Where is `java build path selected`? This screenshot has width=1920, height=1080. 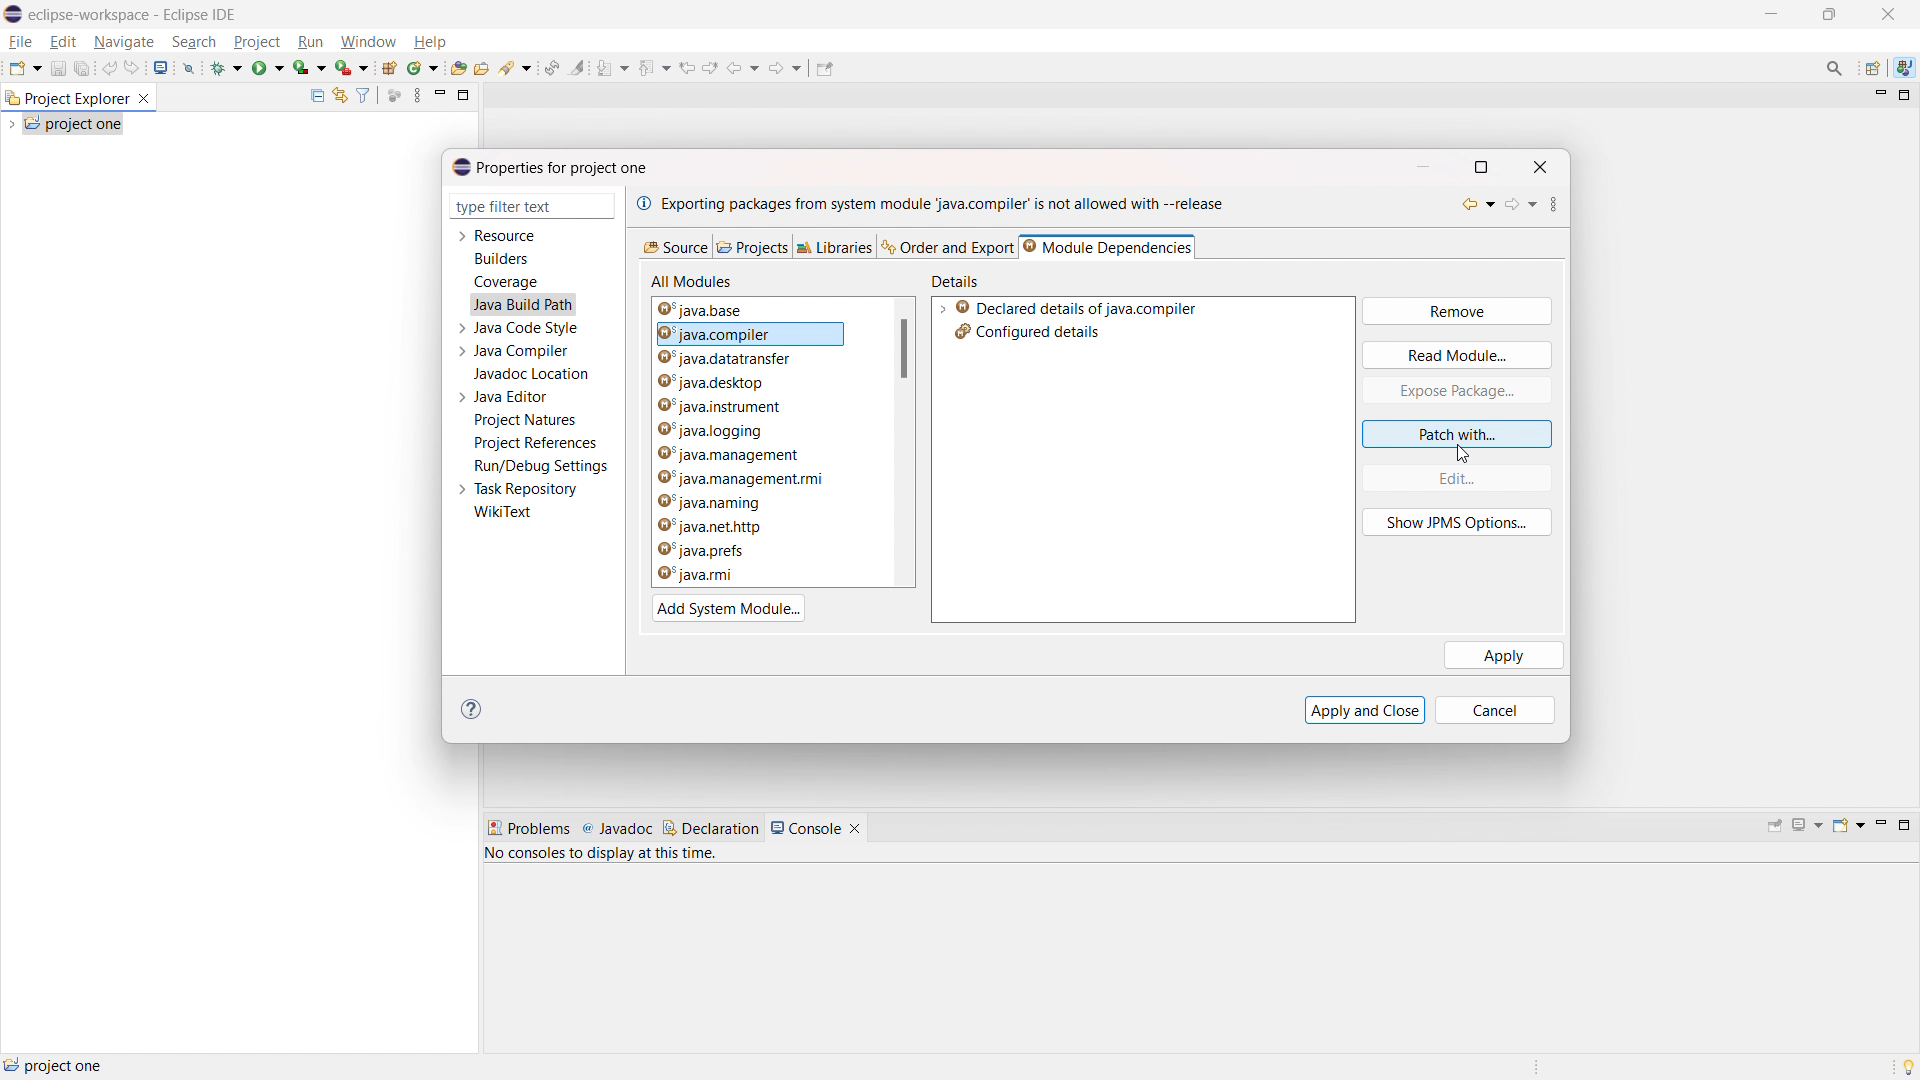
java build path selected is located at coordinates (522, 304).